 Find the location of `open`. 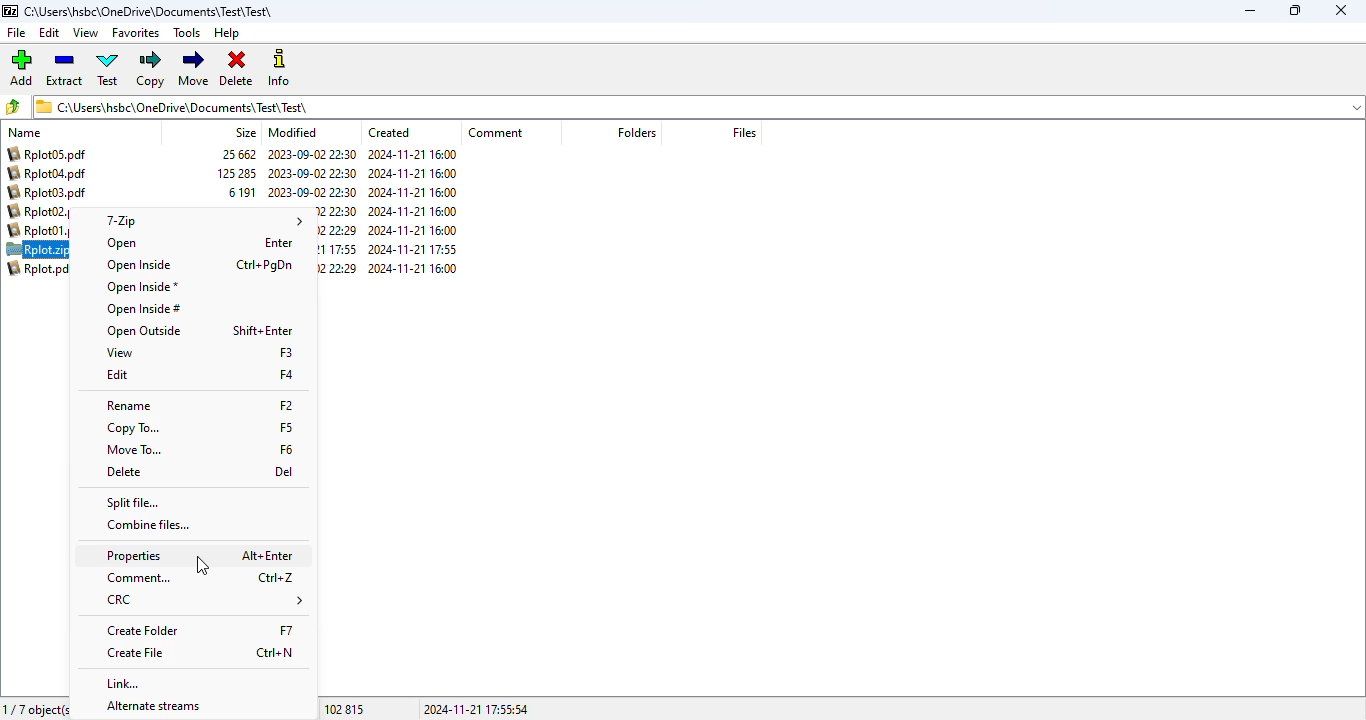

open is located at coordinates (121, 244).